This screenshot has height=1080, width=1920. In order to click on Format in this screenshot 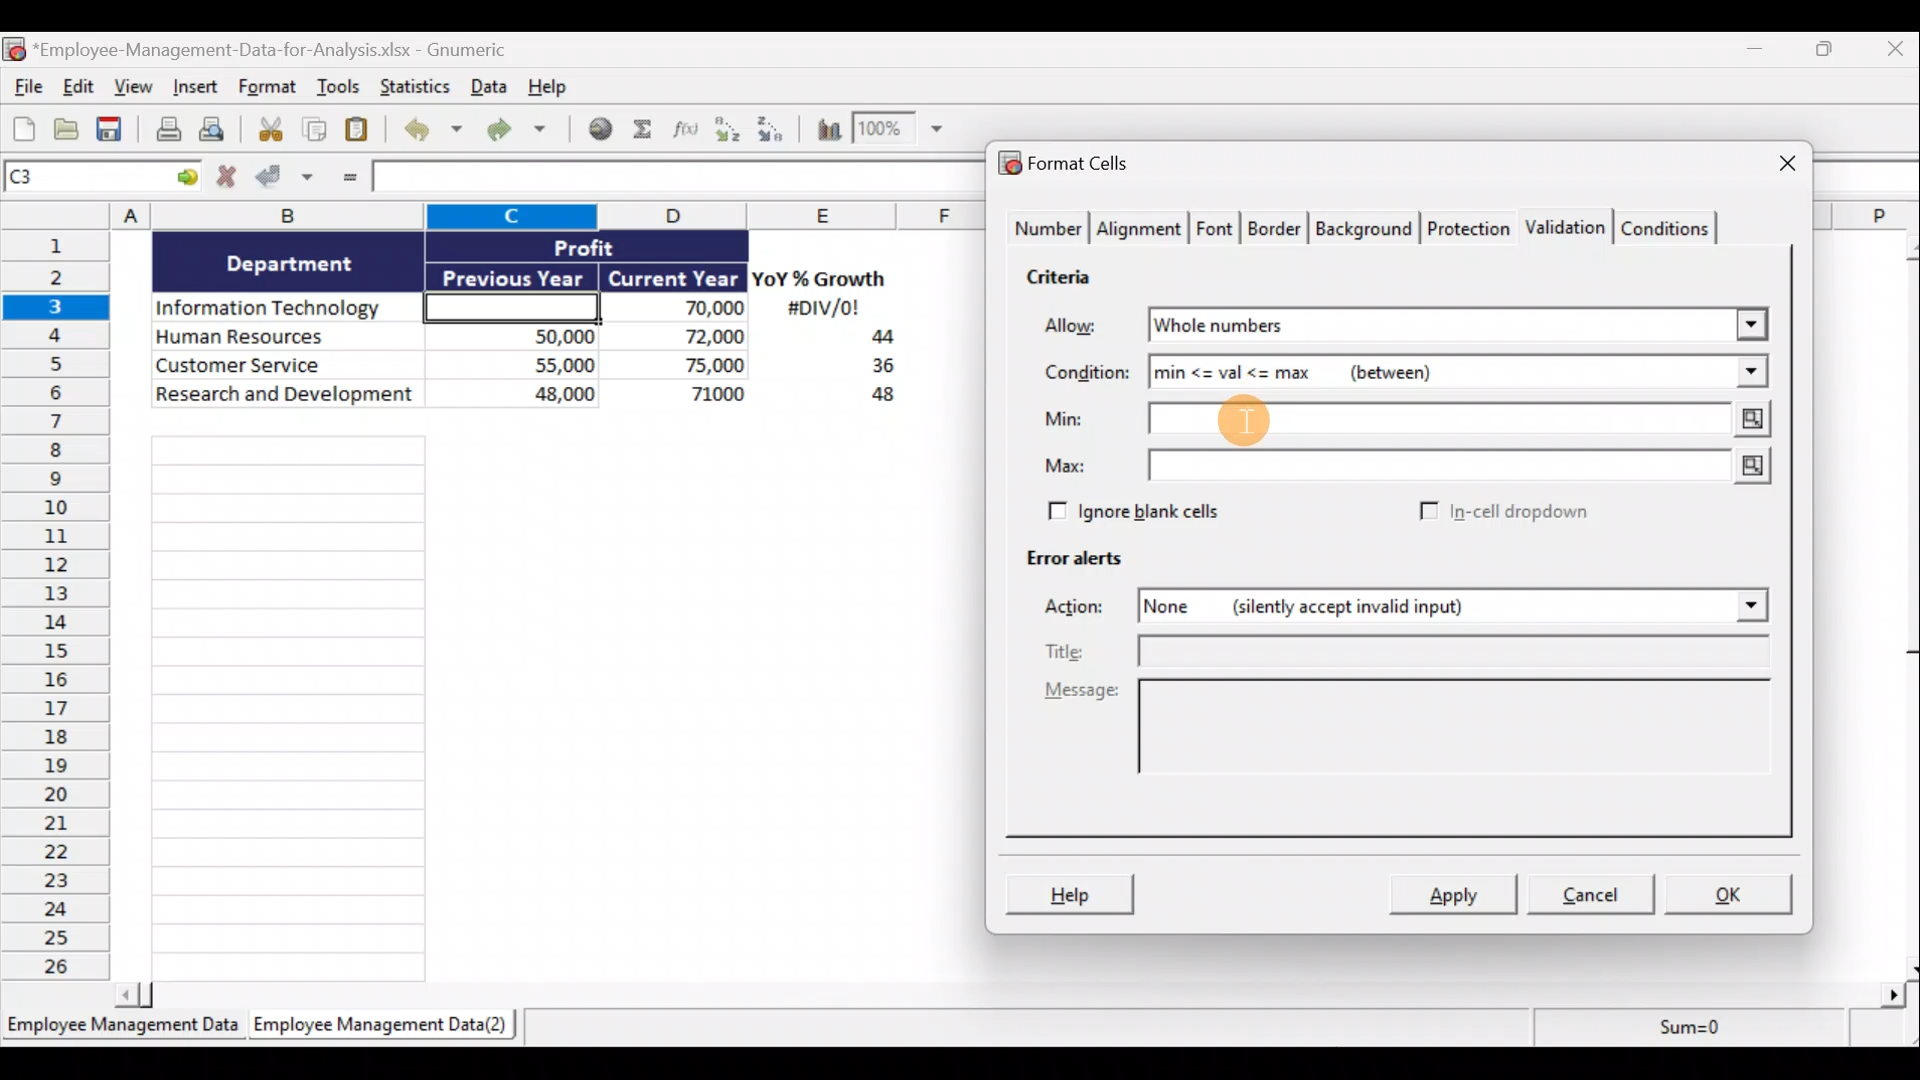, I will do `click(268, 90)`.